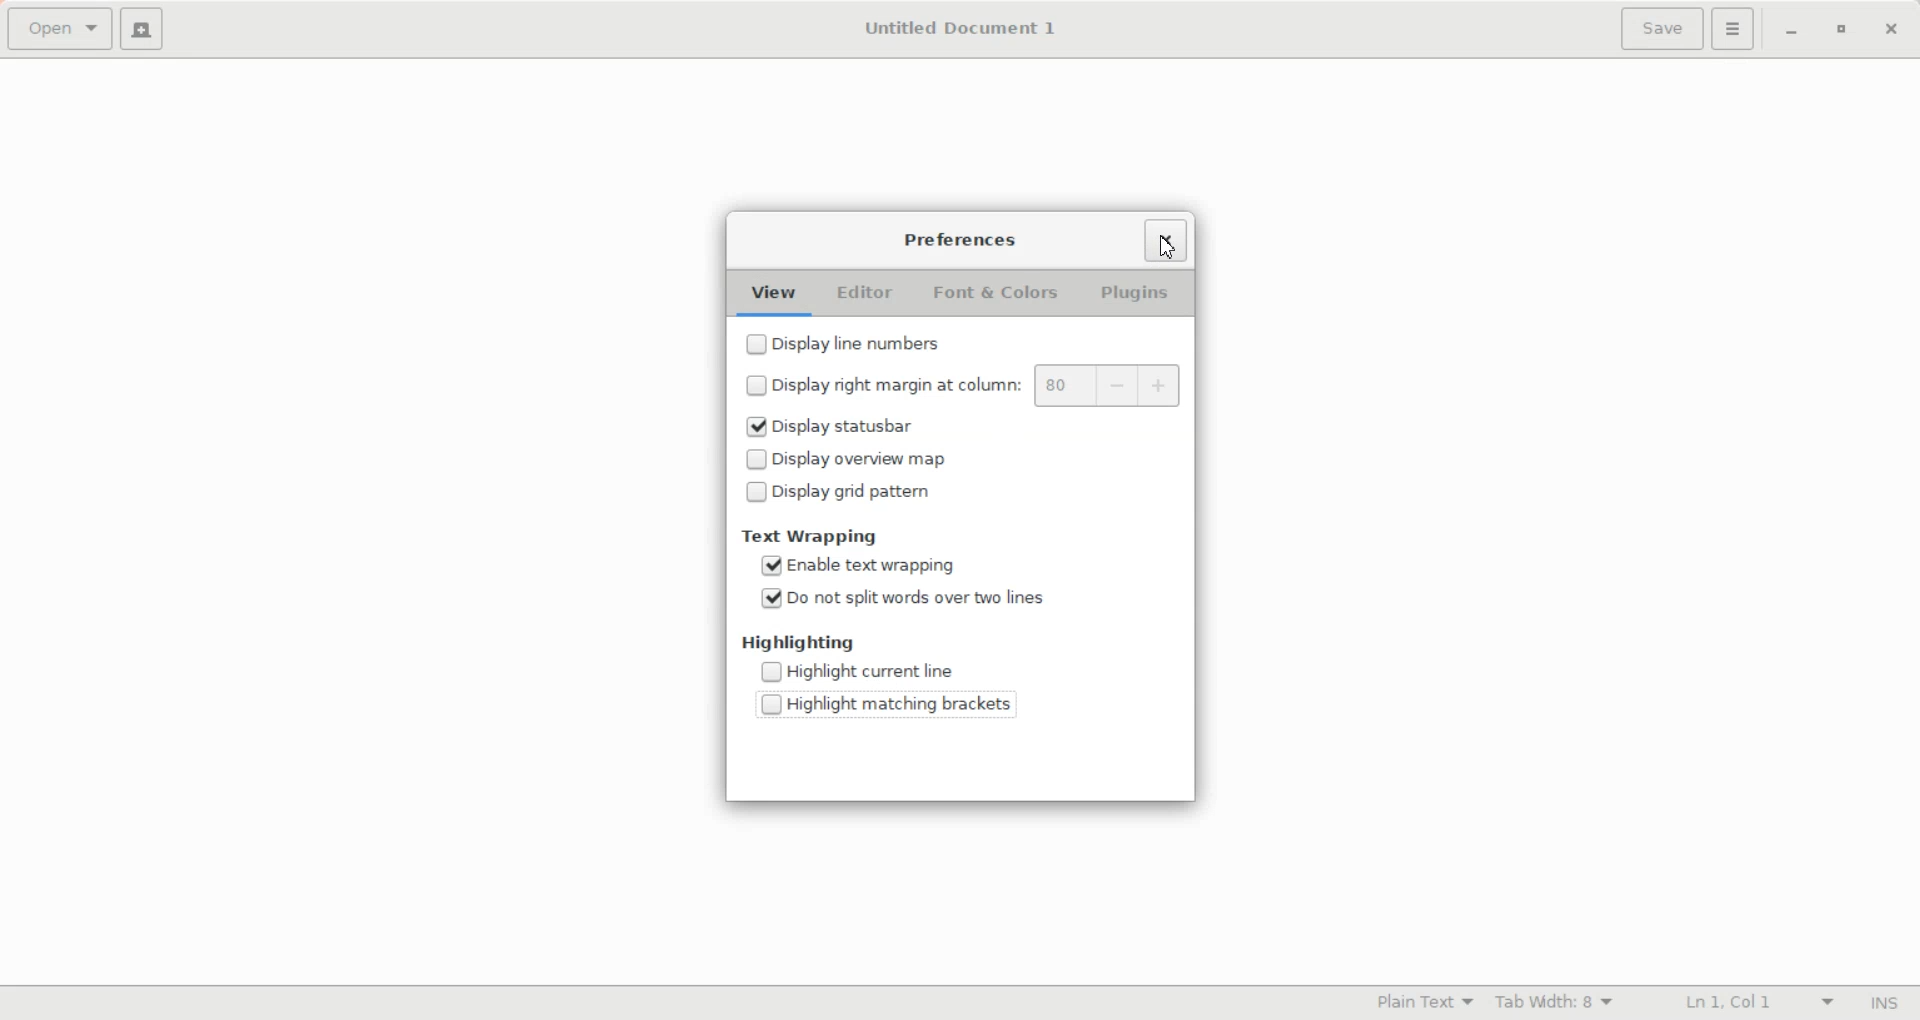  Describe the element at coordinates (1422, 1003) in the screenshot. I see `Highlighting Mode` at that location.